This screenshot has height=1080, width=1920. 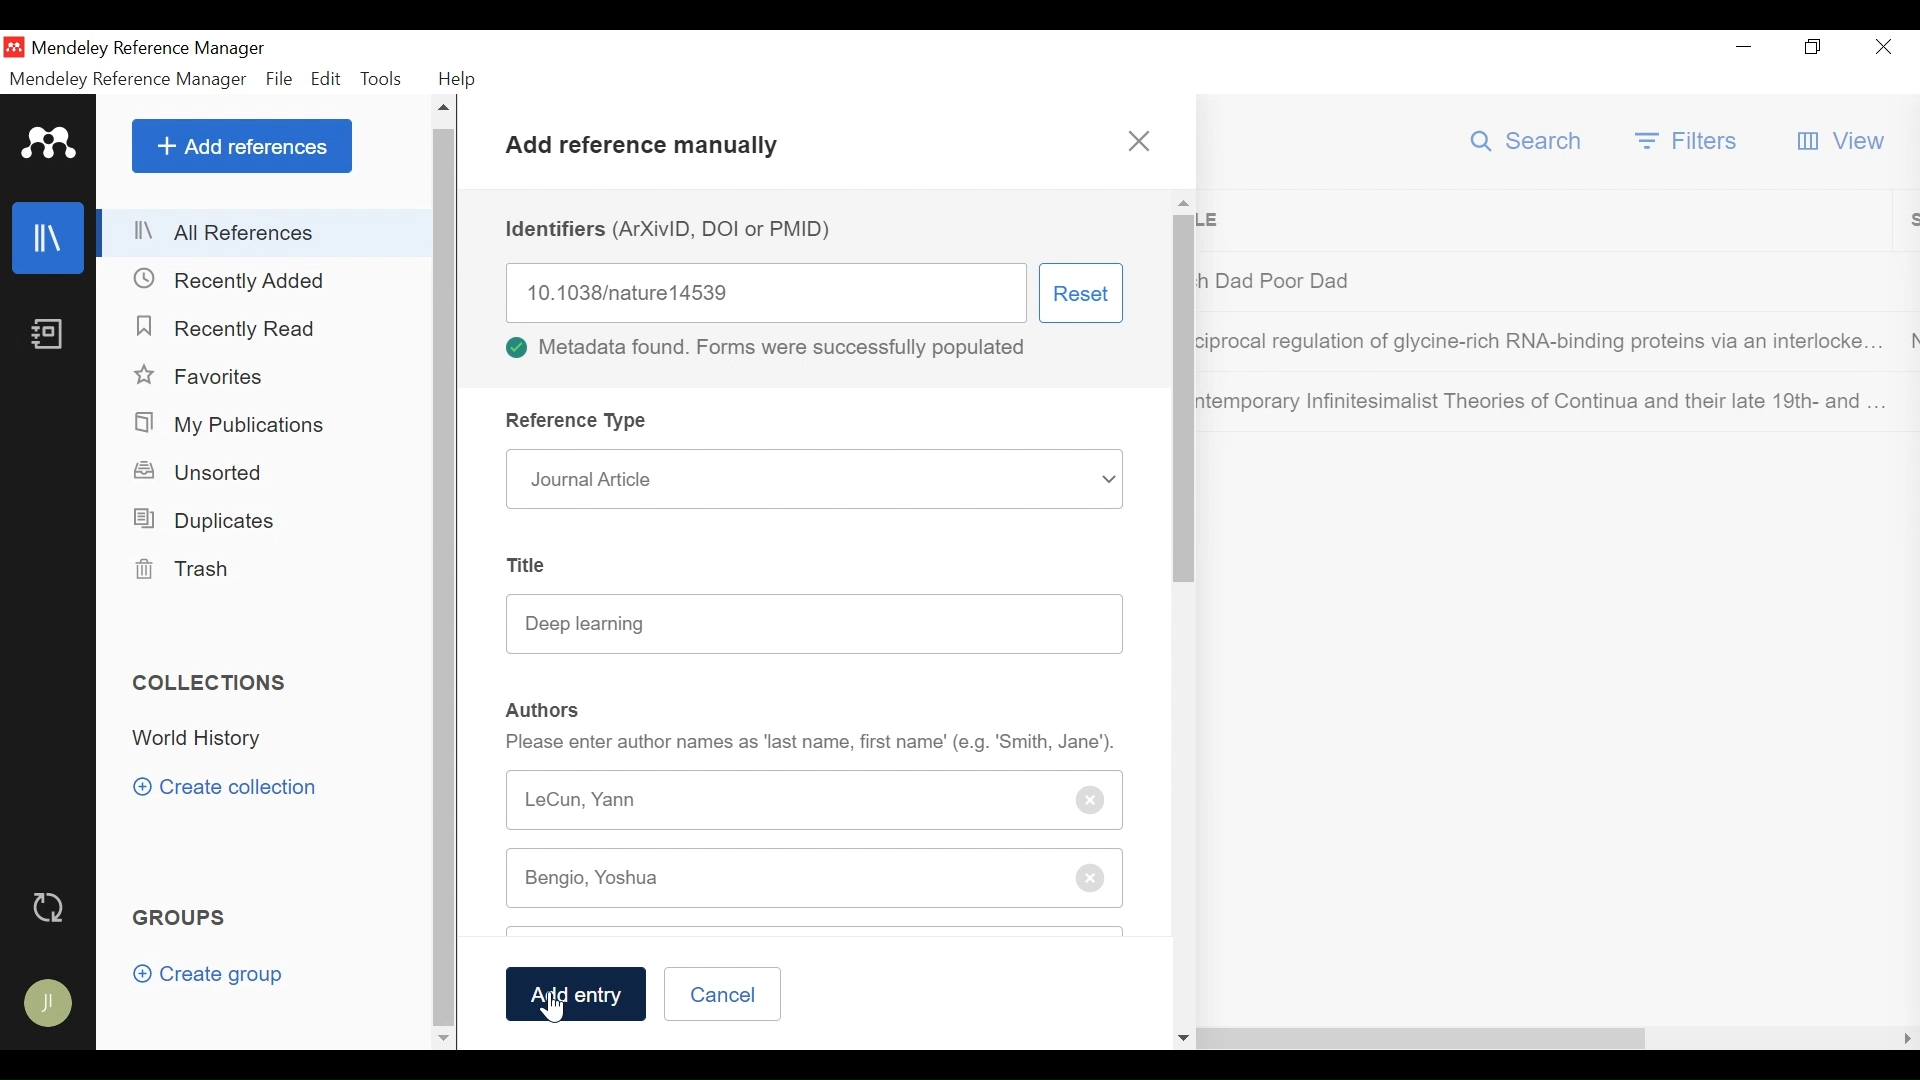 I want to click on Scroll up, so click(x=443, y=110).